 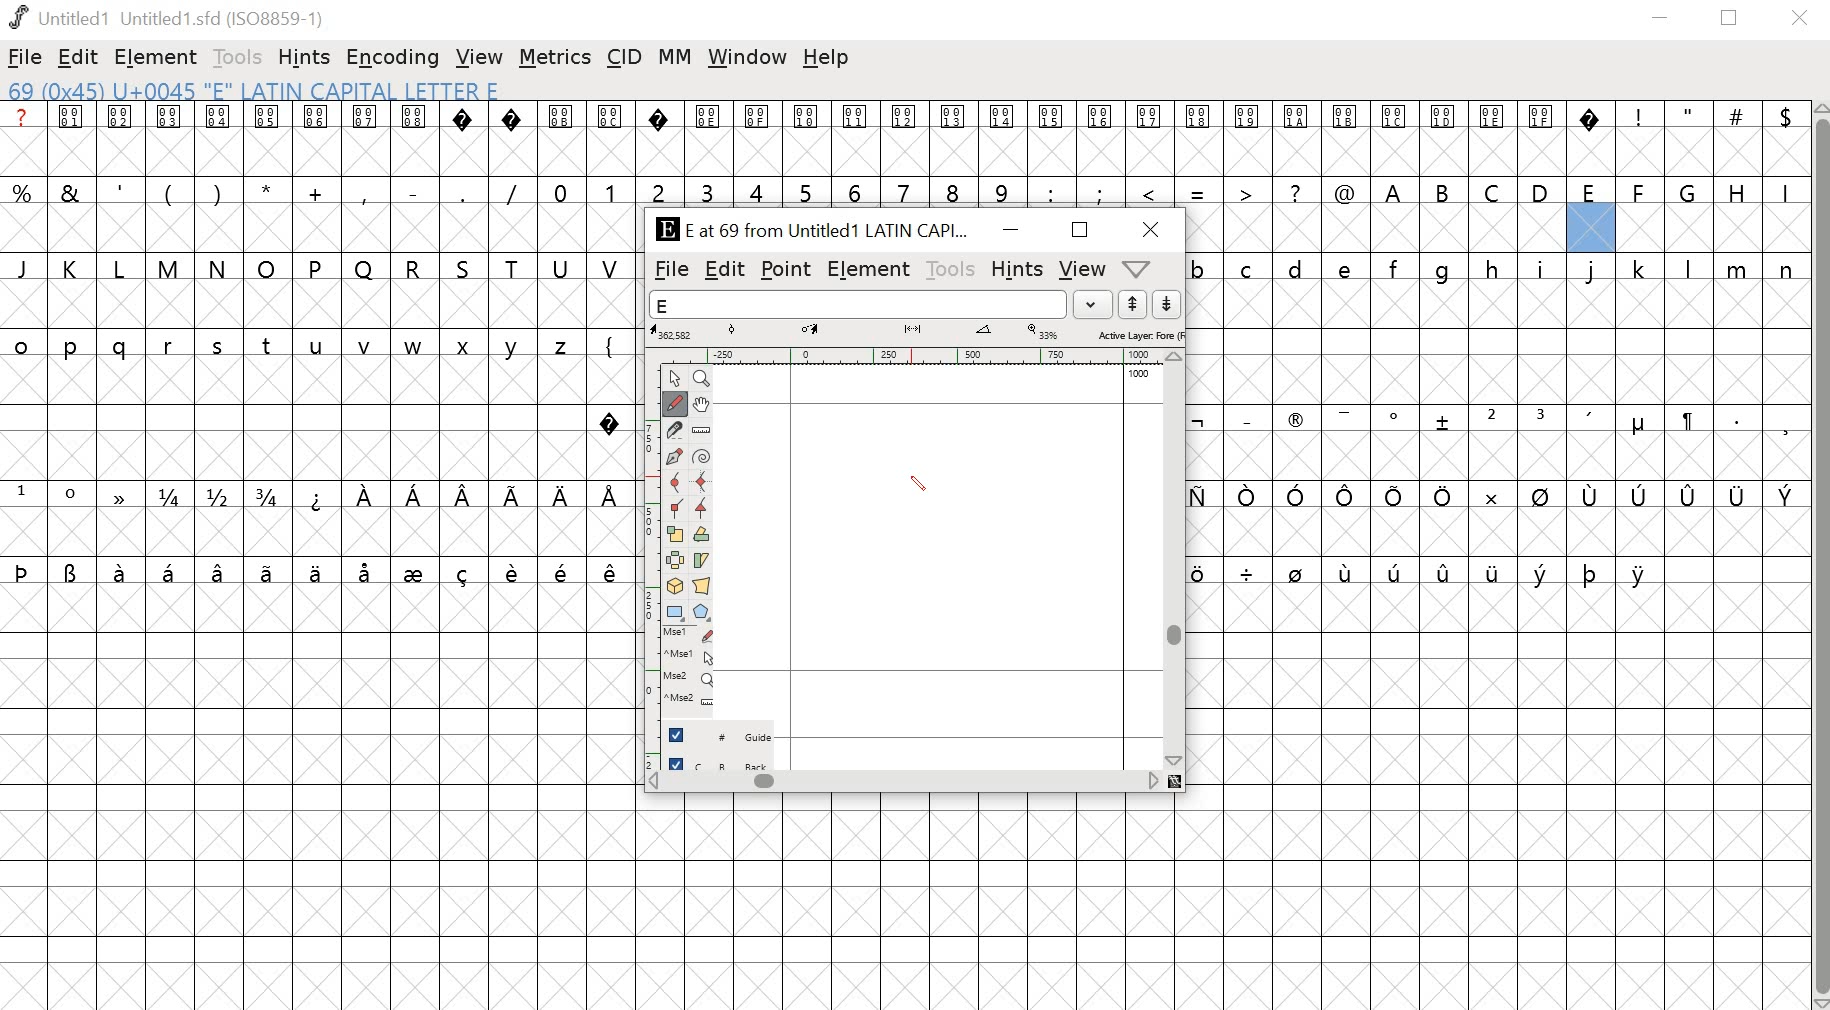 What do you see at coordinates (688, 679) in the screenshot?
I see `Mouse wheel button` at bounding box center [688, 679].